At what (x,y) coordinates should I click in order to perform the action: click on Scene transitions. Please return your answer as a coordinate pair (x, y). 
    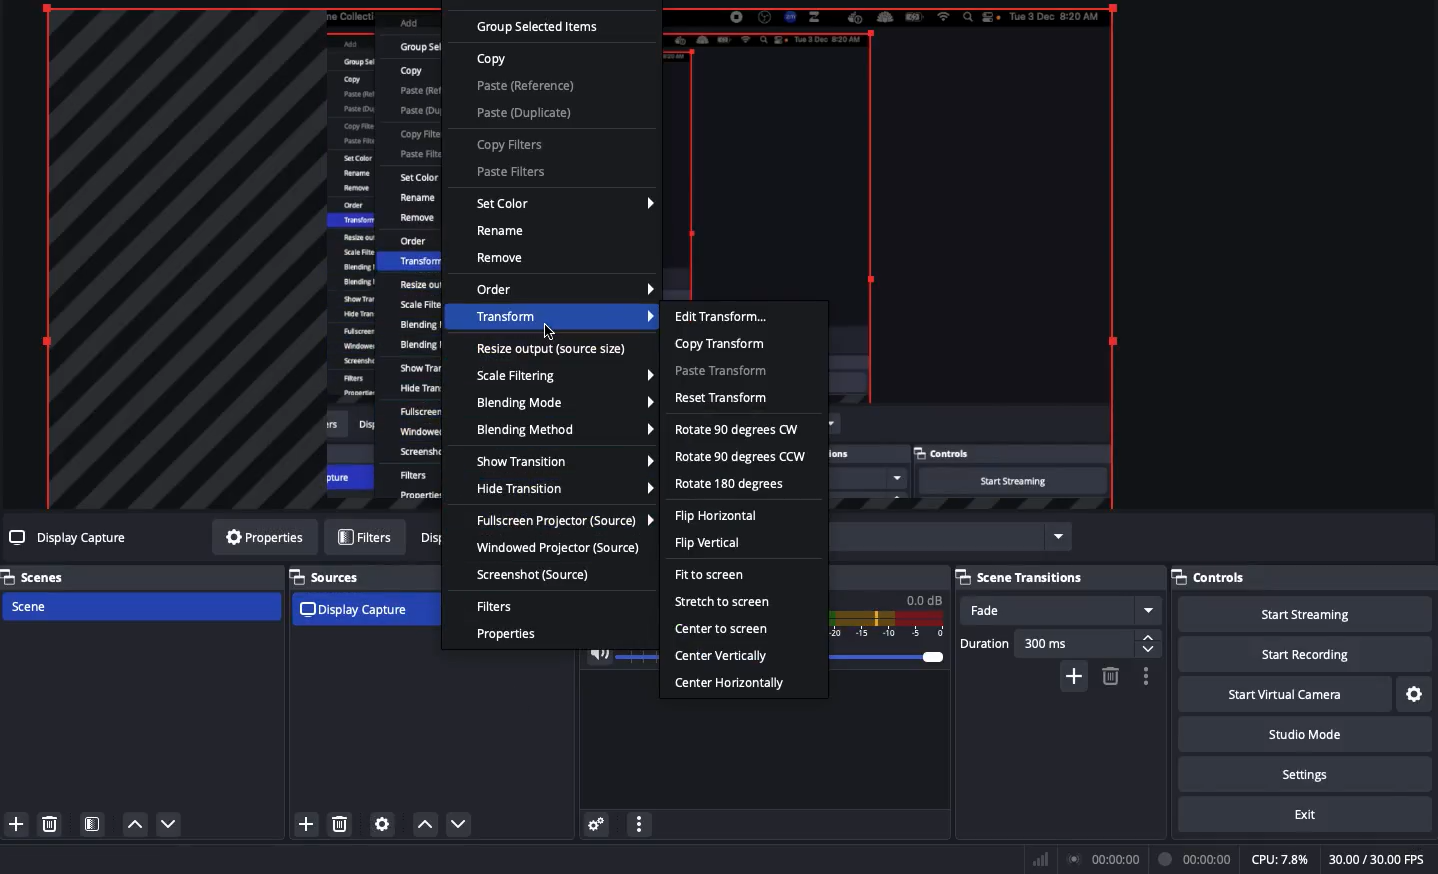
    Looking at the image, I should click on (1022, 579).